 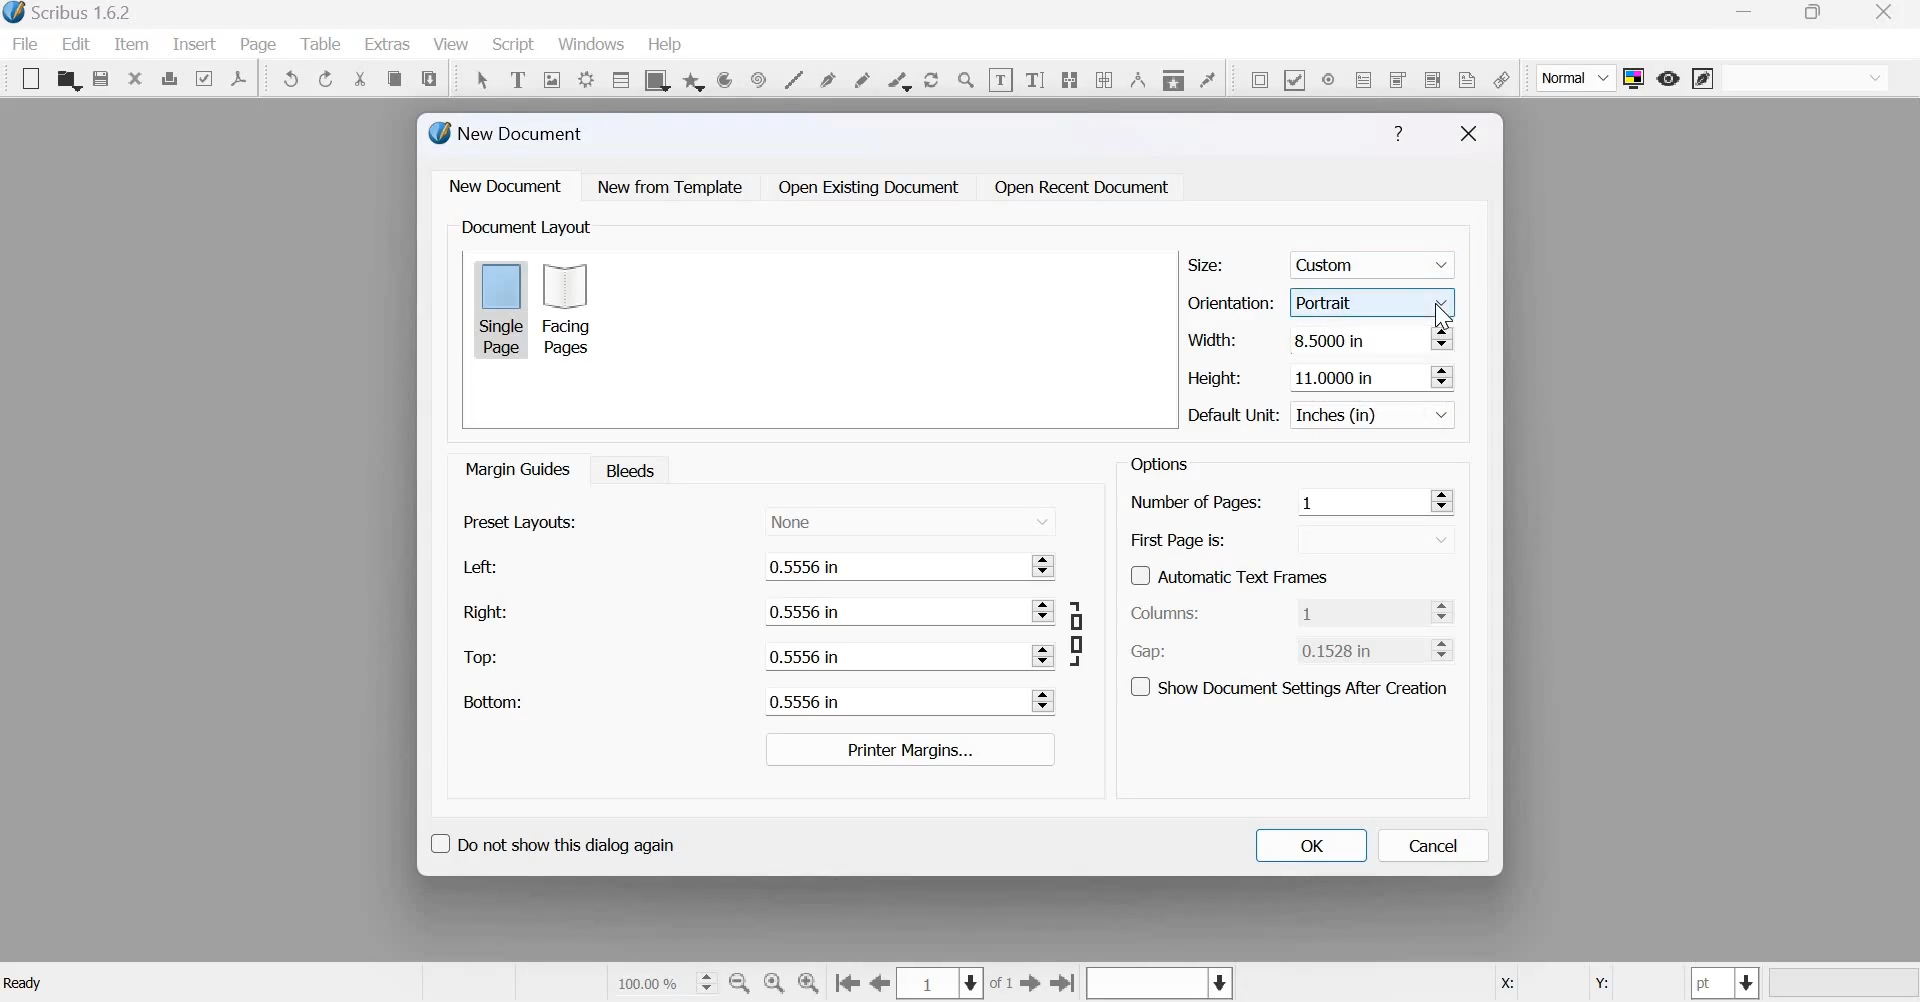 What do you see at coordinates (26, 79) in the screenshot?
I see `New` at bounding box center [26, 79].